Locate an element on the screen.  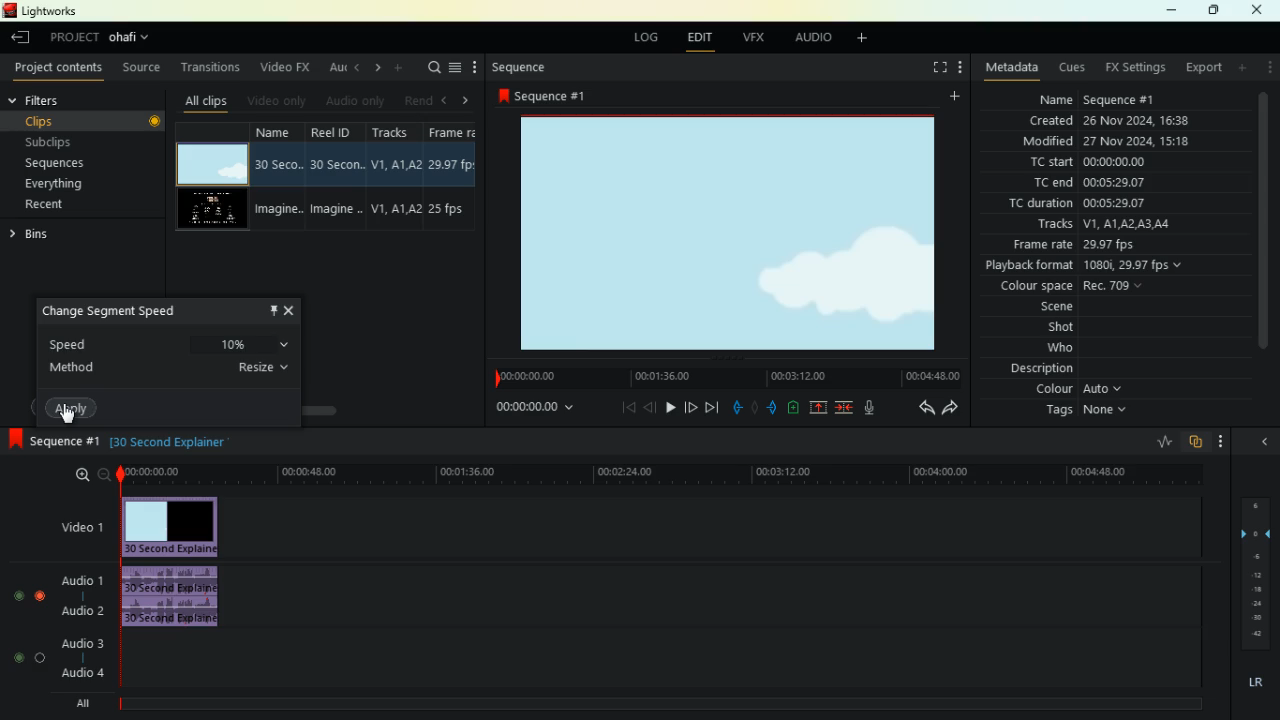
subclips is located at coordinates (60, 143).